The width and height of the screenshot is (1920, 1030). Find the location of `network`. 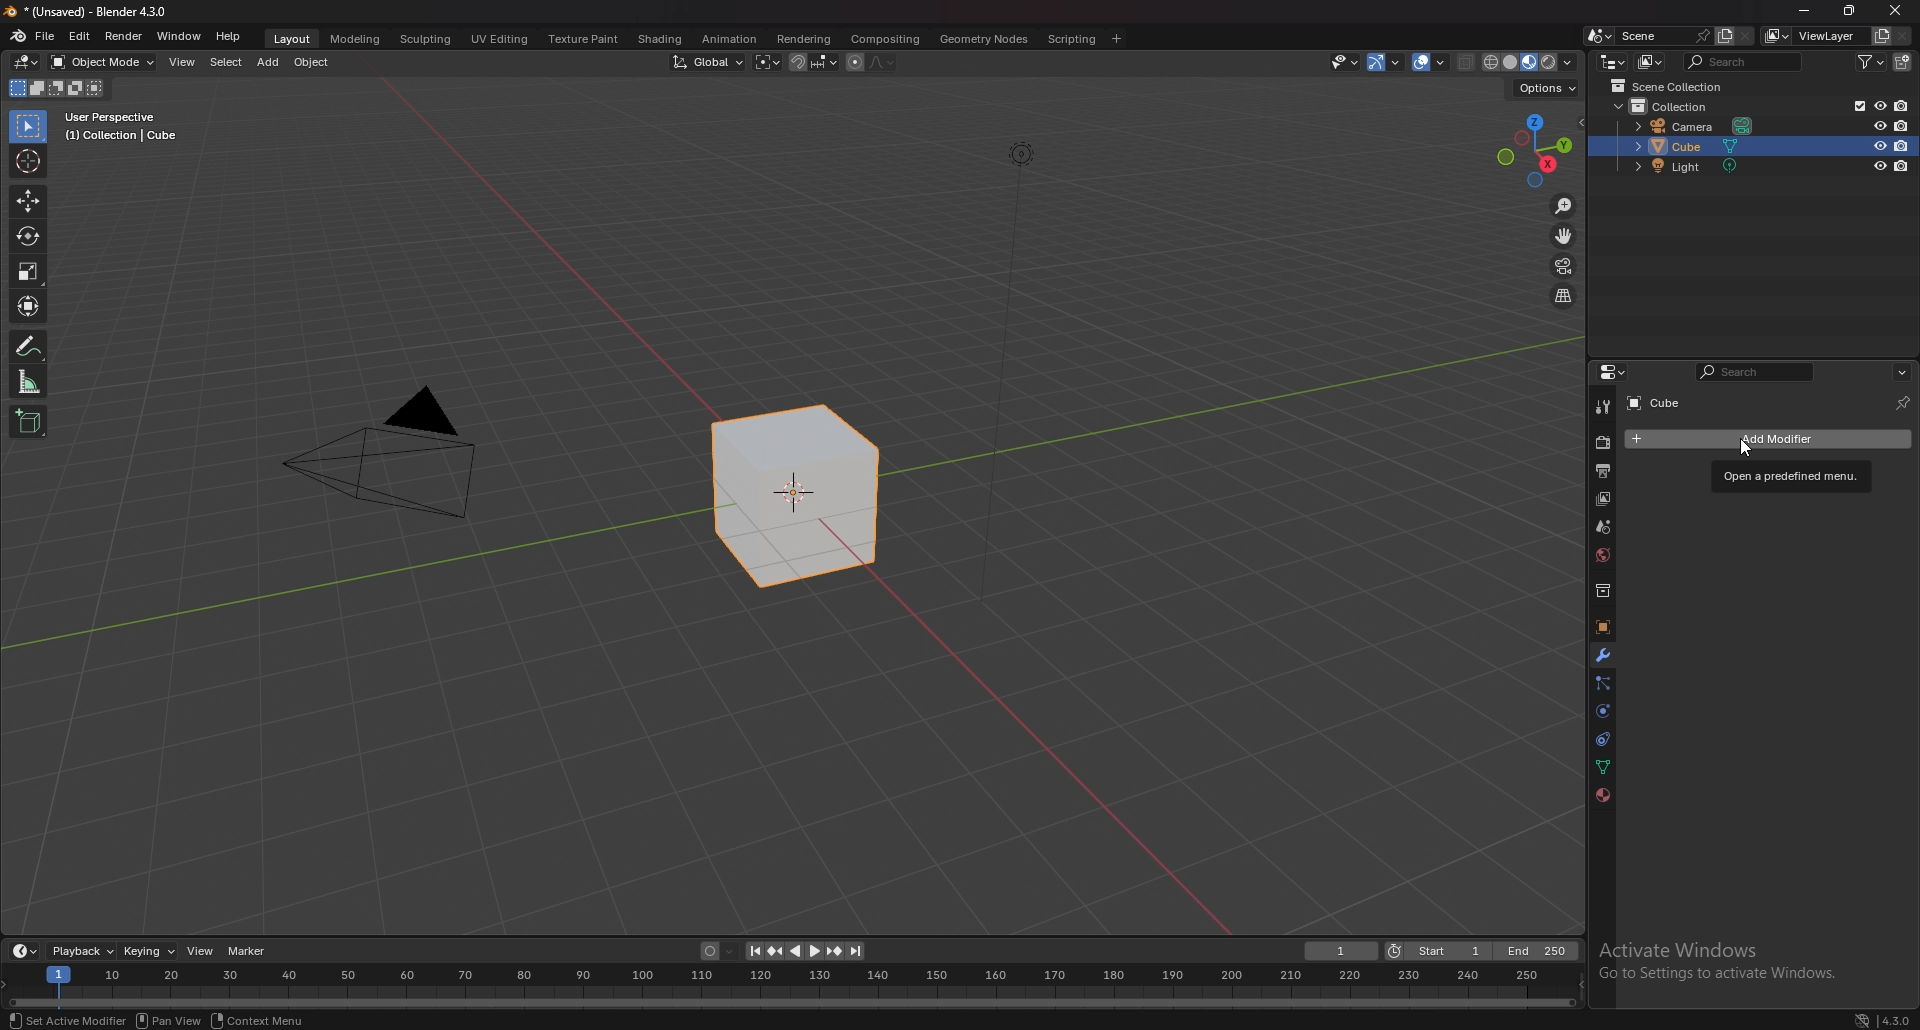

network is located at coordinates (1856, 1018).